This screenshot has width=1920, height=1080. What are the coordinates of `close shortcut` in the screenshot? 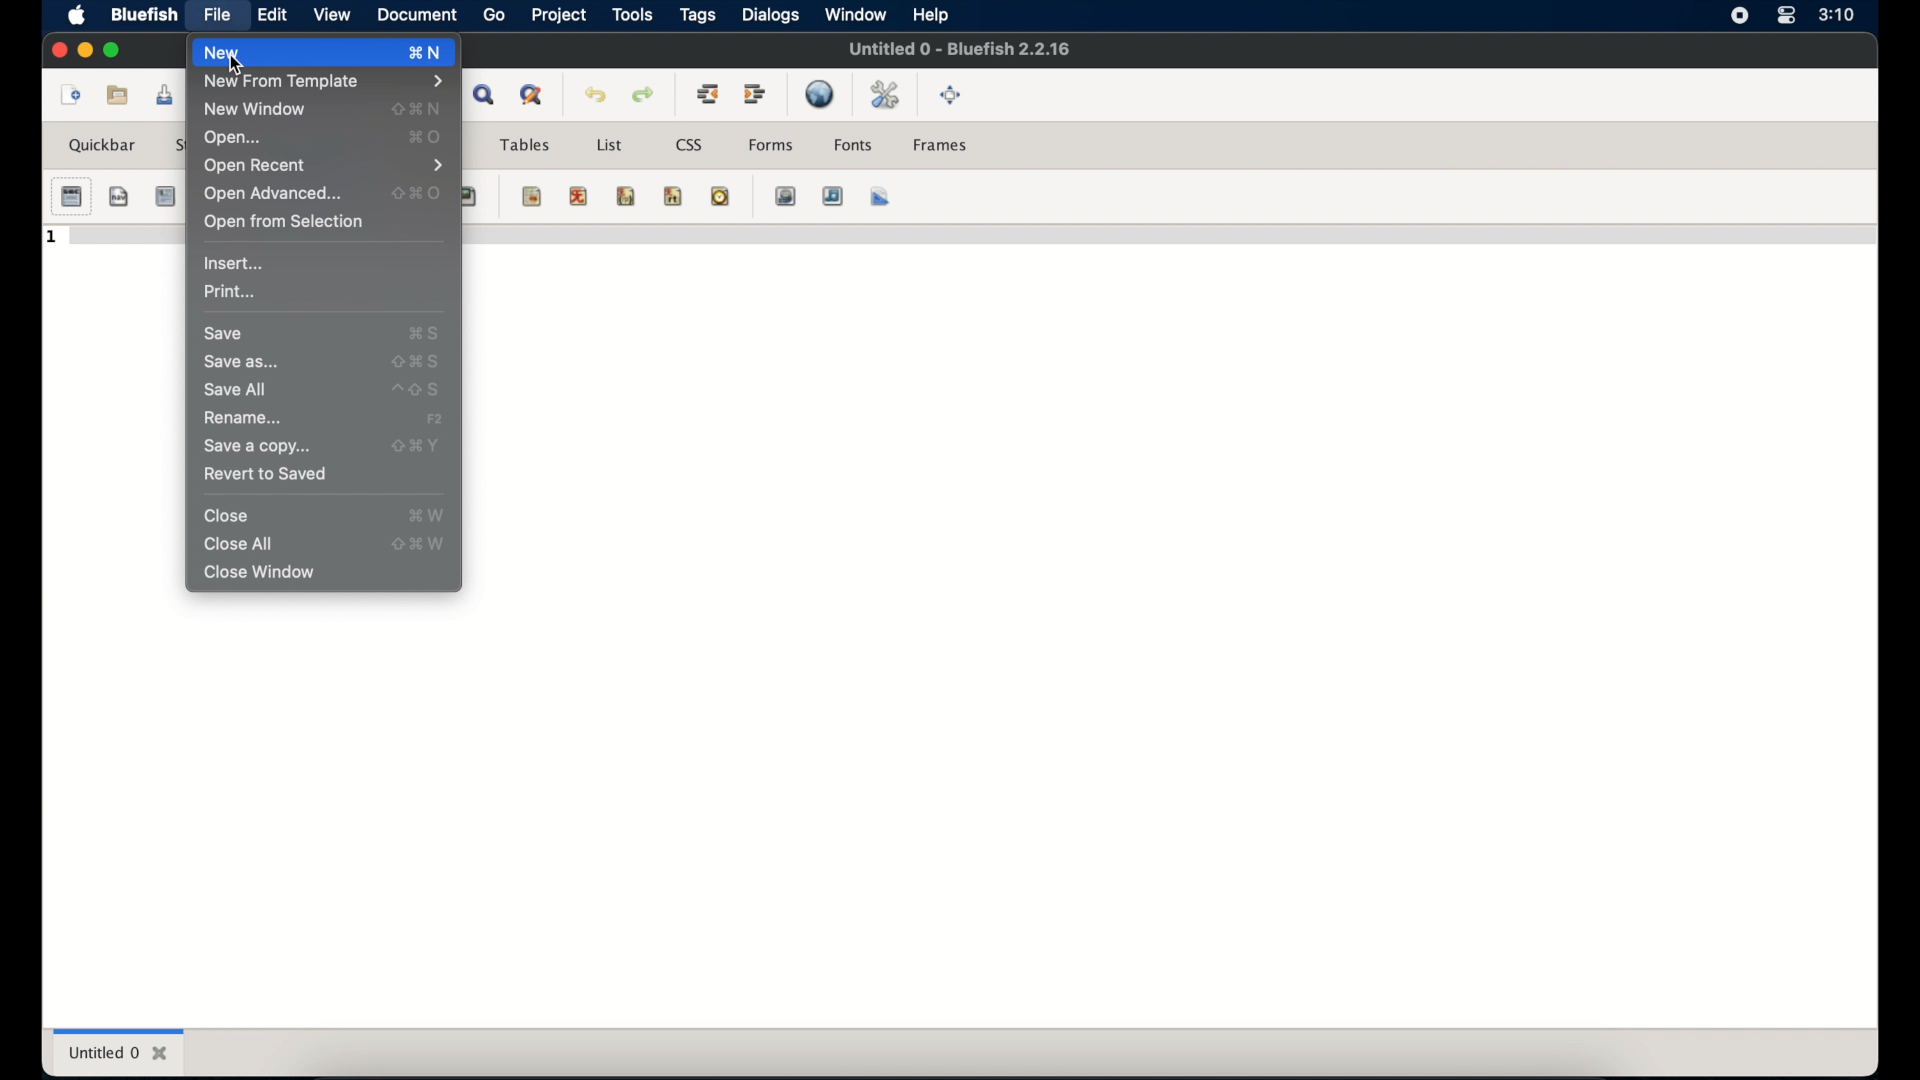 It's located at (426, 515).